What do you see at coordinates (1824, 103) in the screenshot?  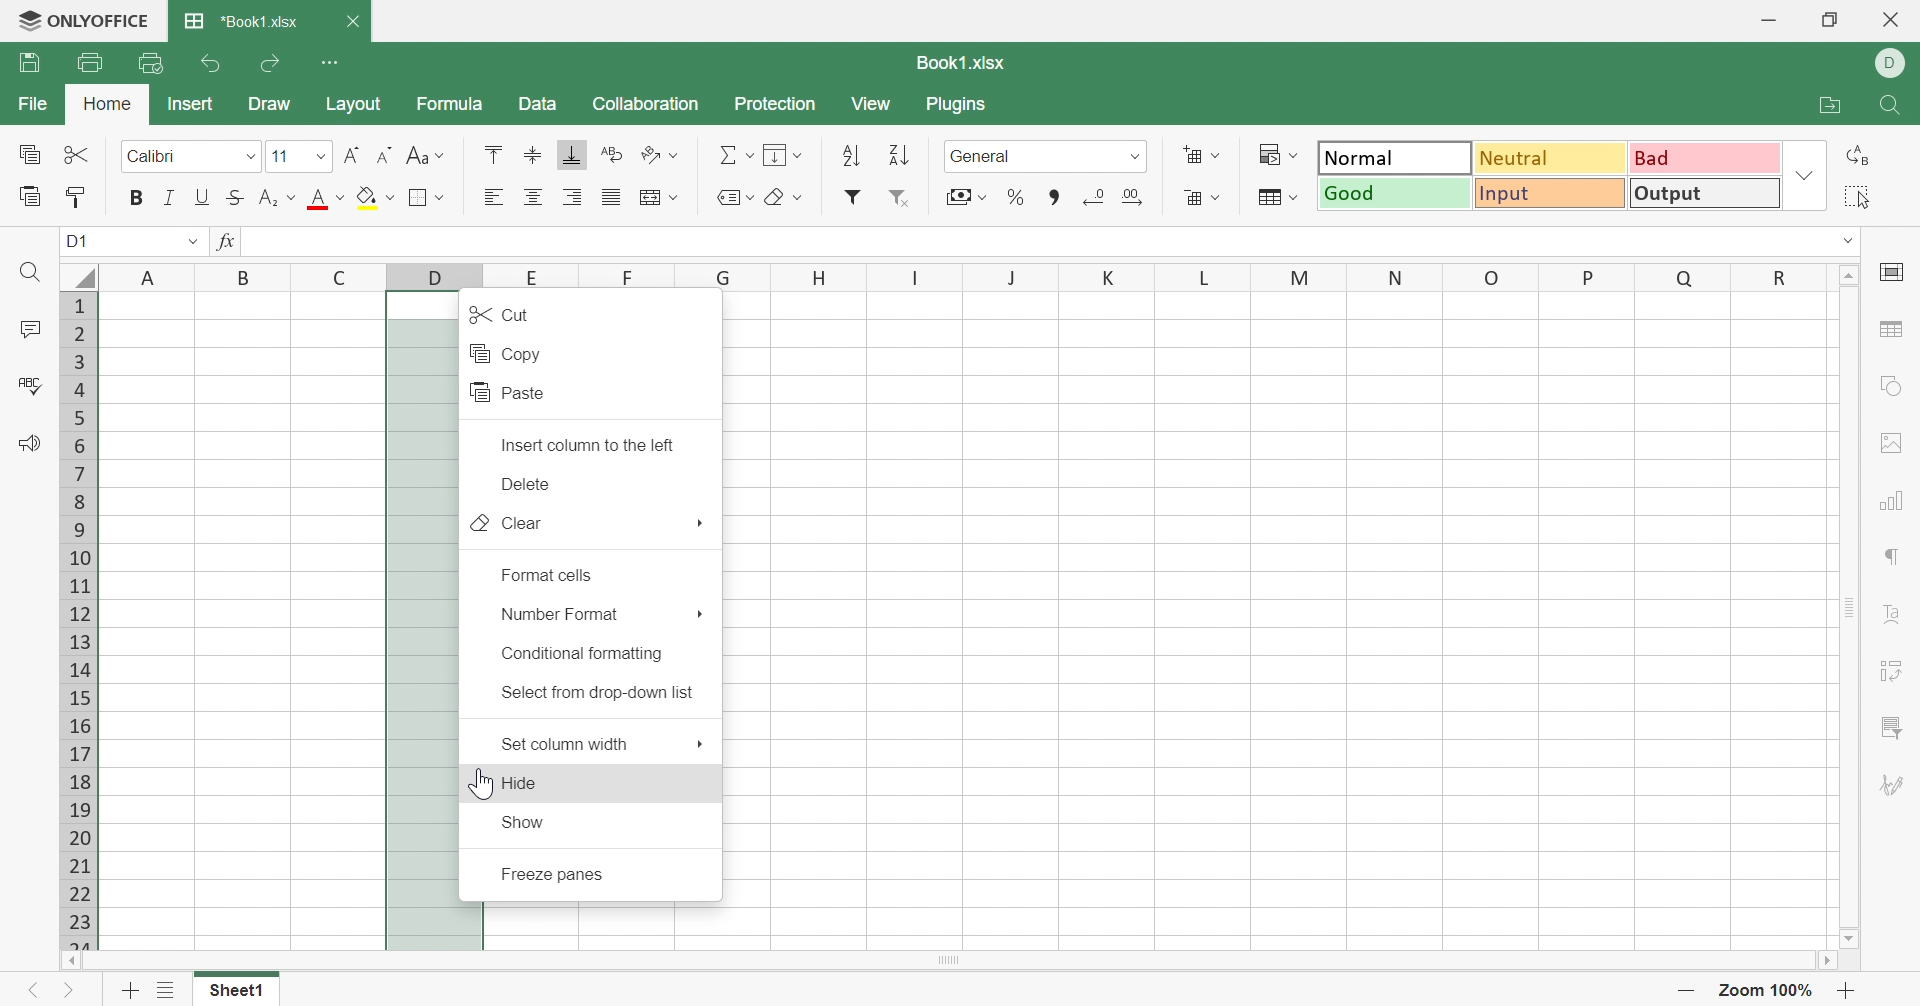 I see `Open file location` at bounding box center [1824, 103].